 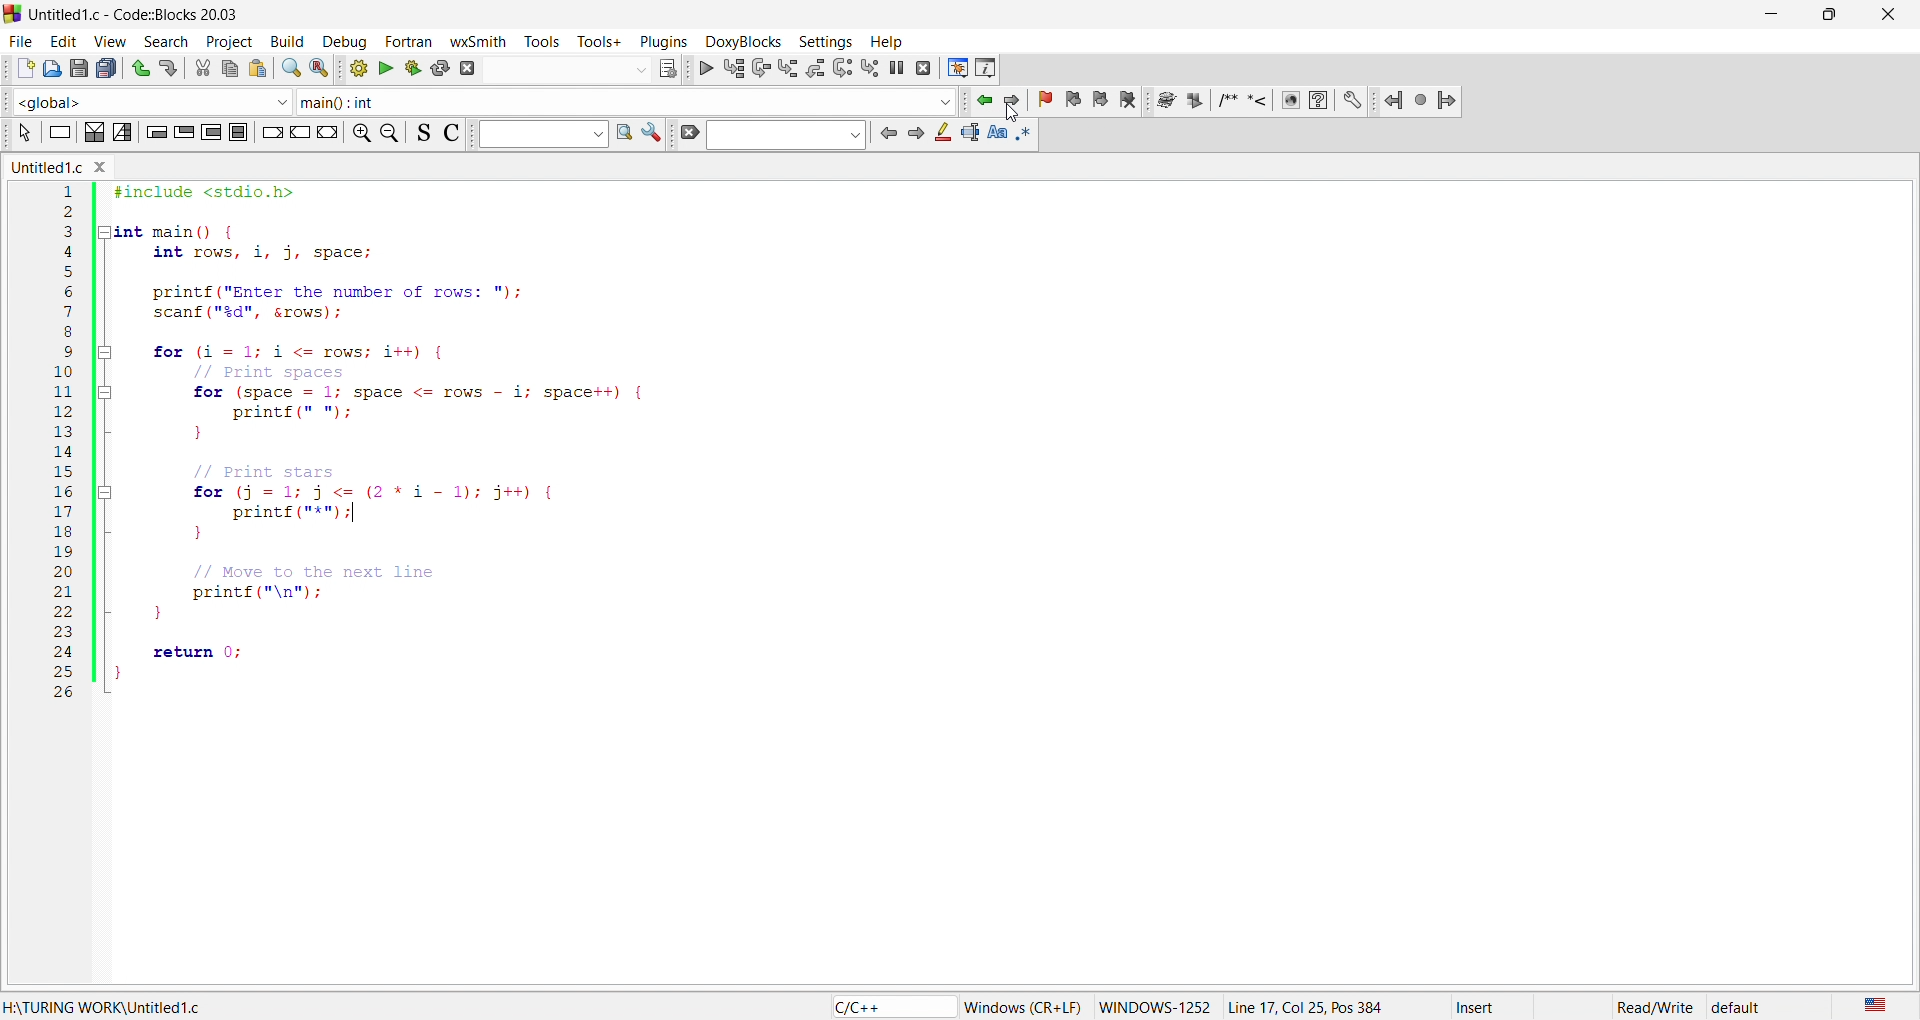 I want to click on tools, so click(x=543, y=39).